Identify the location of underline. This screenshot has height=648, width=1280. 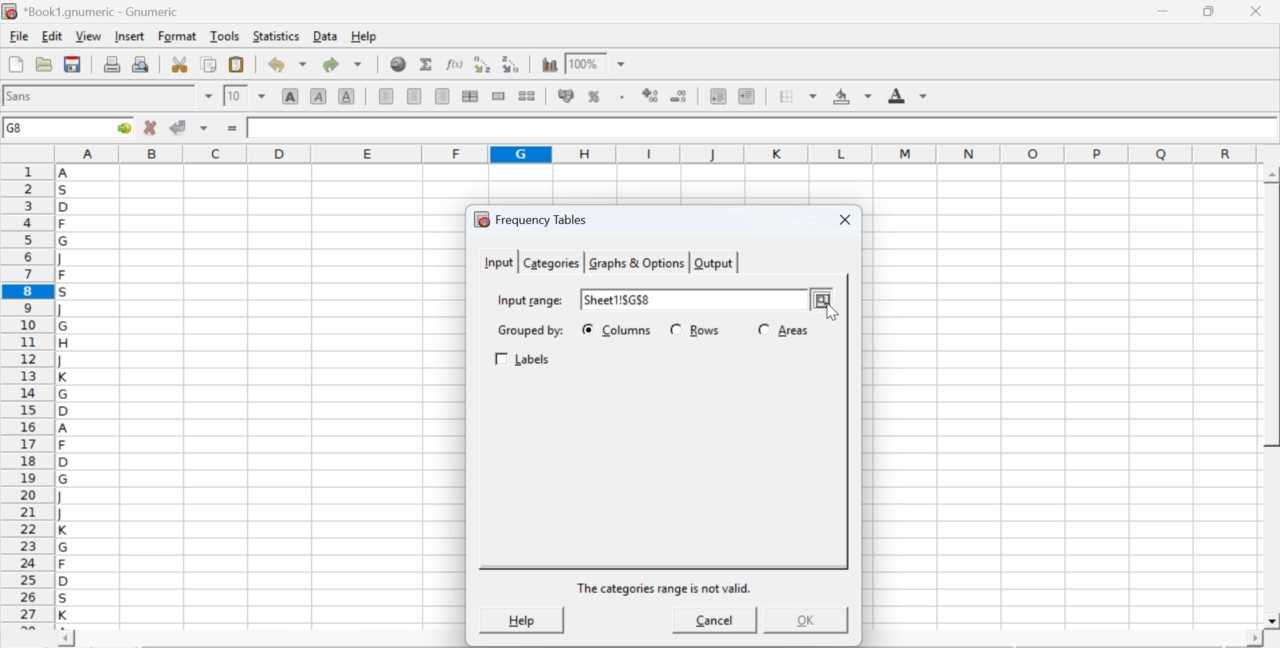
(347, 95).